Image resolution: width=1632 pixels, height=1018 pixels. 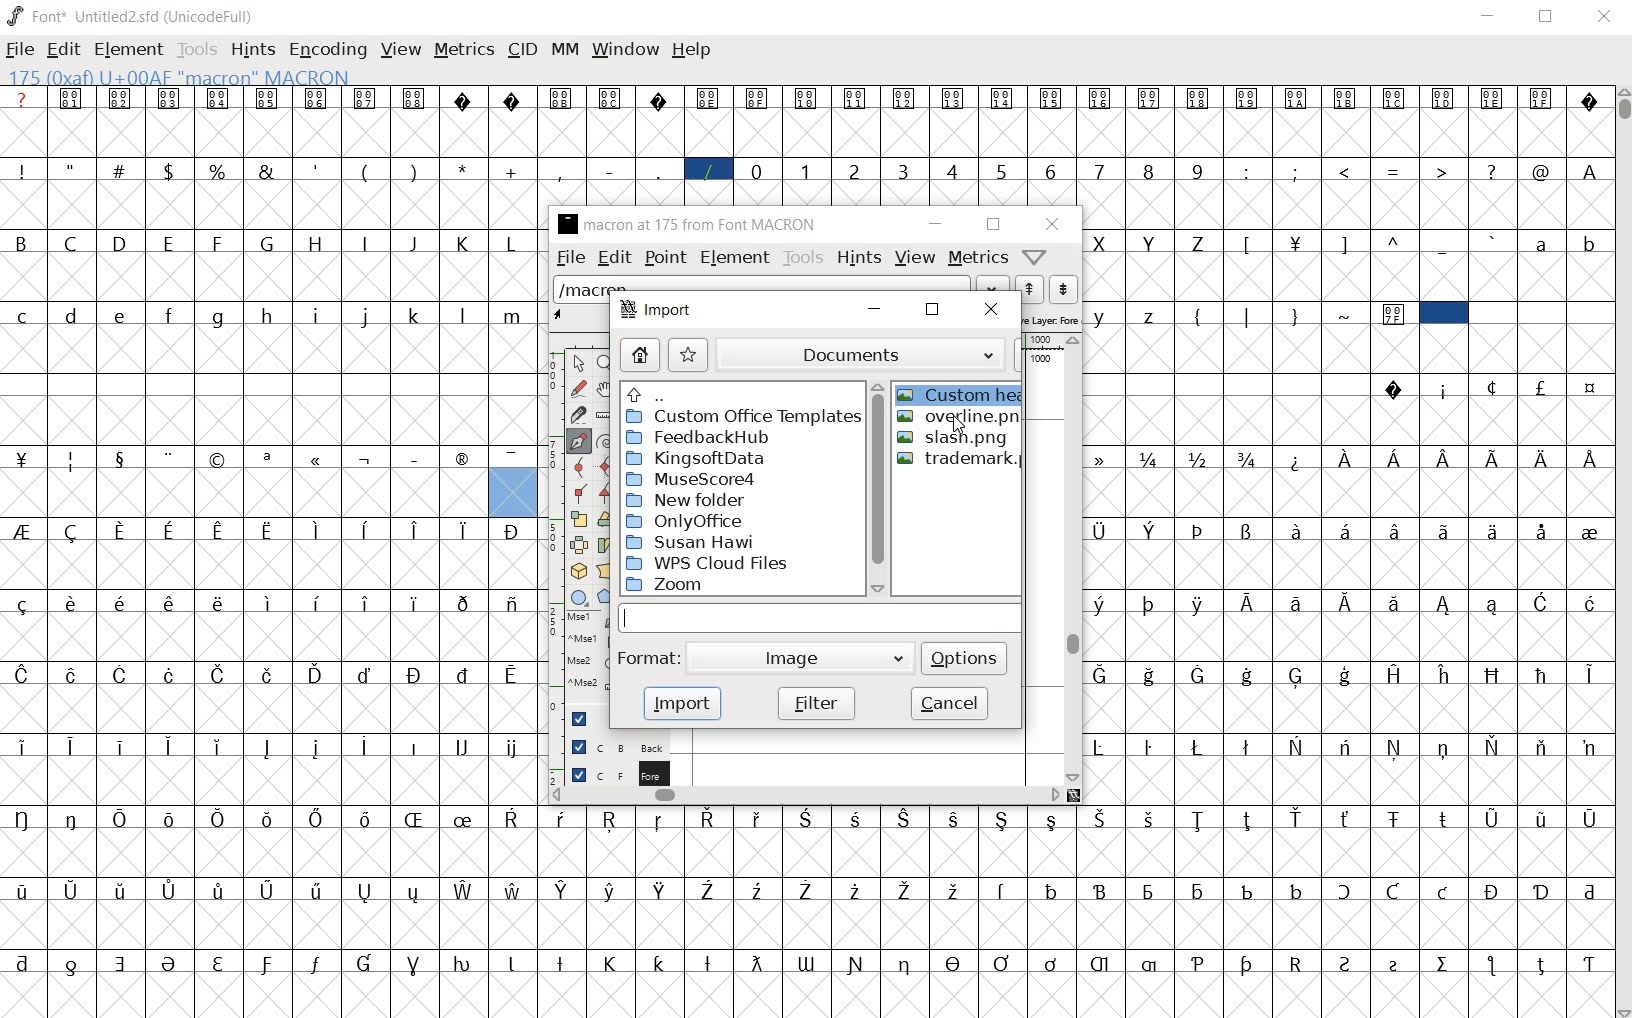 What do you see at coordinates (171, 962) in the screenshot?
I see `Symbol` at bounding box center [171, 962].